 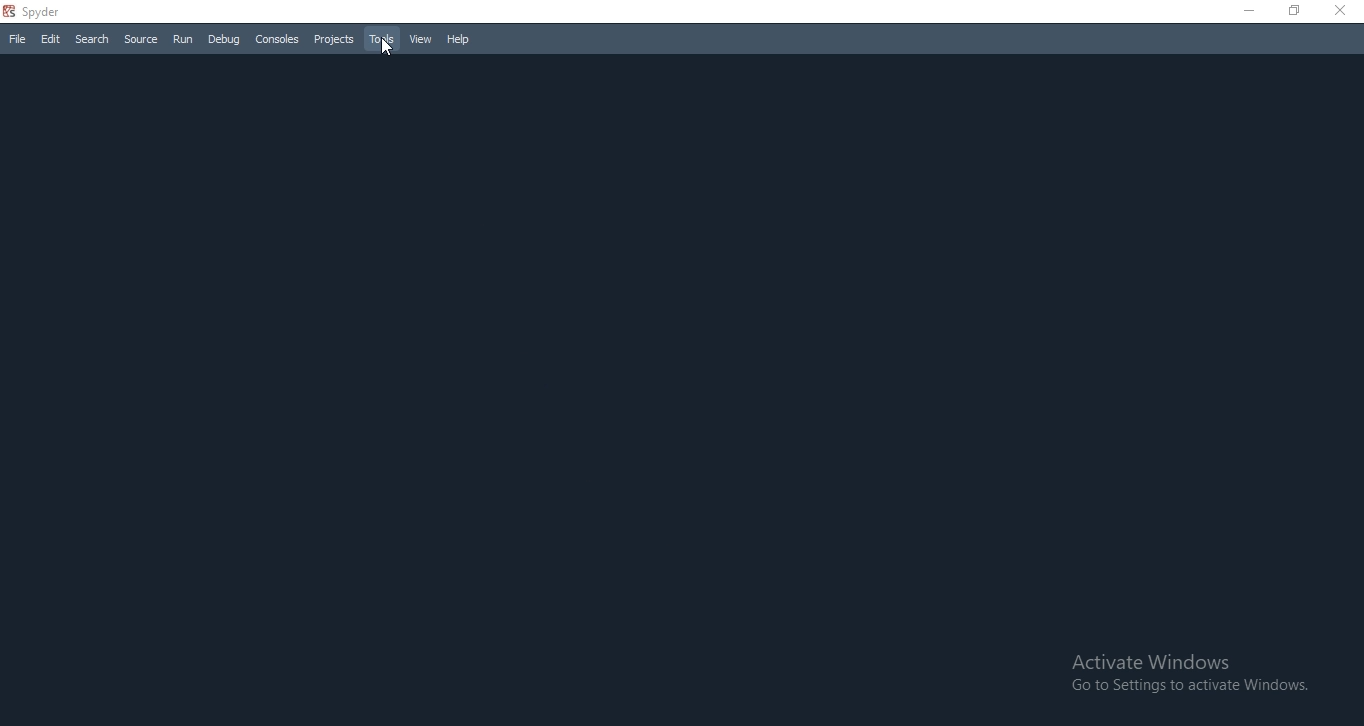 What do you see at coordinates (385, 50) in the screenshot?
I see `cursor` at bounding box center [385, 50].